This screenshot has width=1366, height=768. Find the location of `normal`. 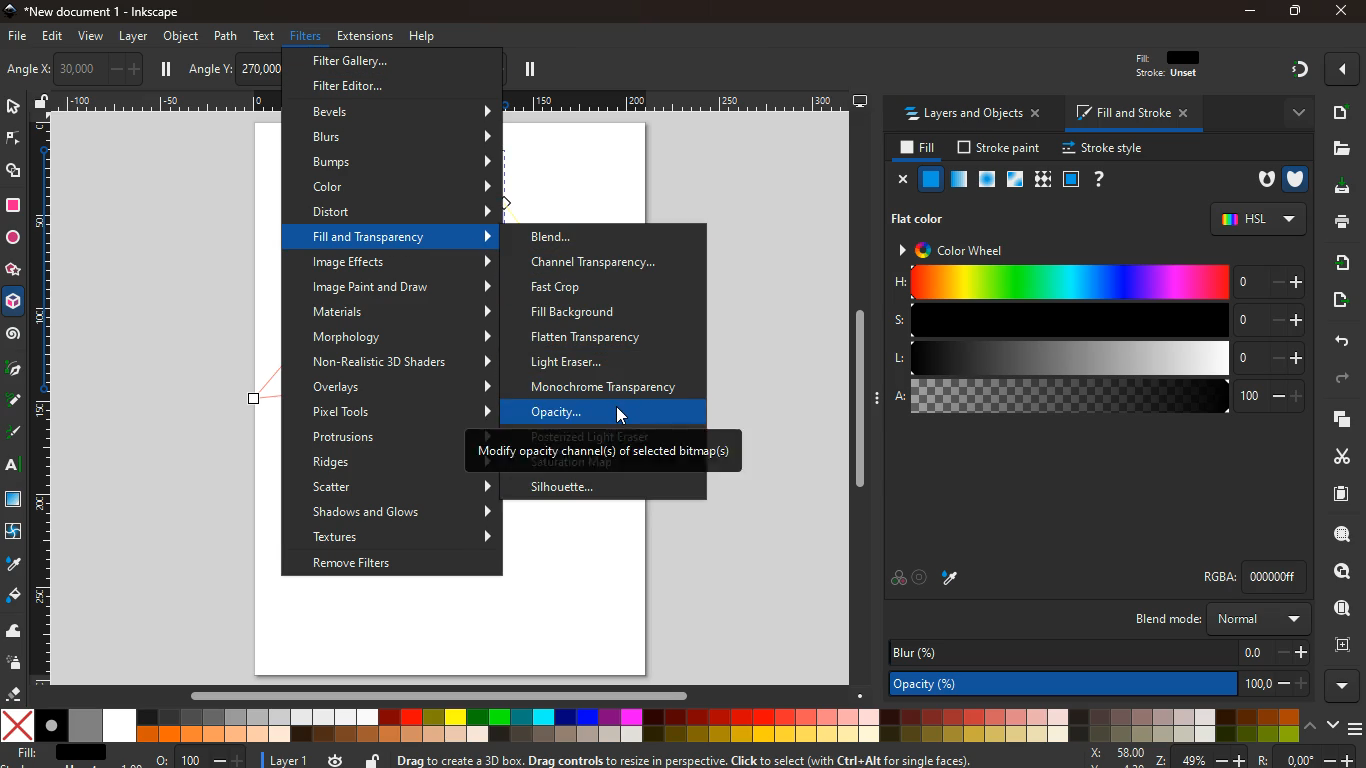

normal is located at coordinates (932, 180).